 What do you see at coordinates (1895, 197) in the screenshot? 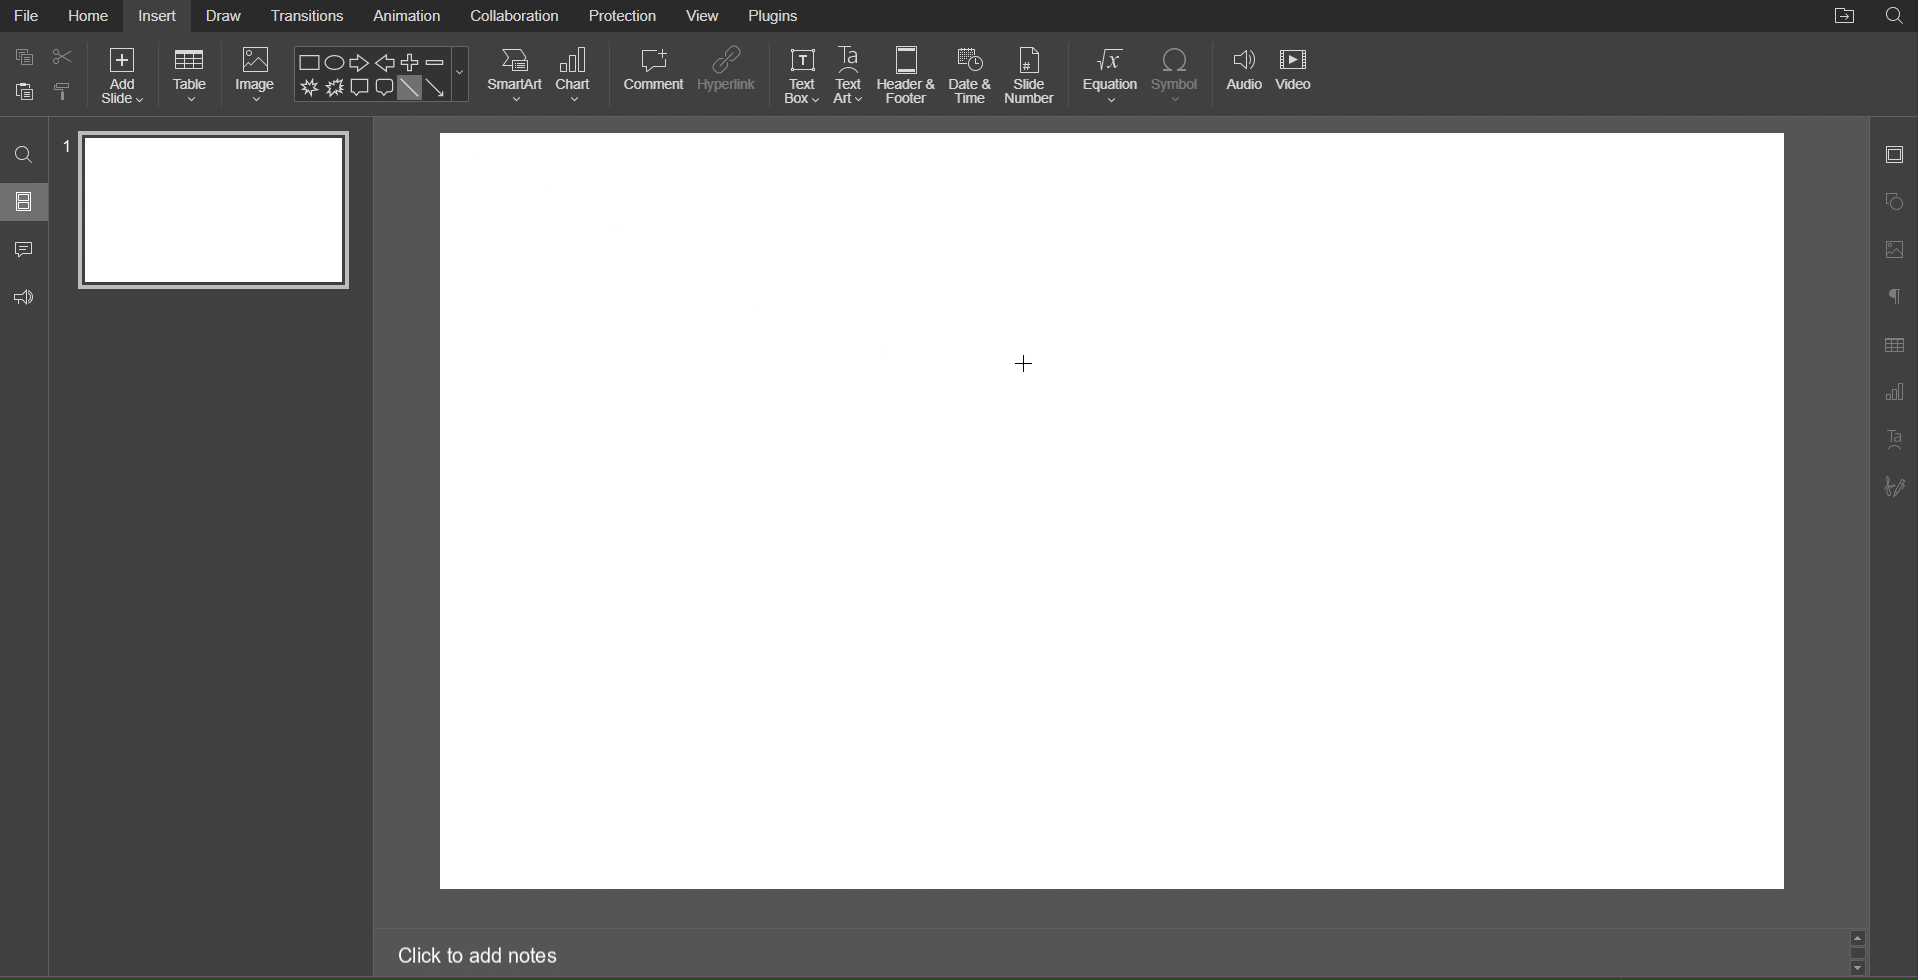
I see `Shape Settings` at bounding box center [1895, 197].